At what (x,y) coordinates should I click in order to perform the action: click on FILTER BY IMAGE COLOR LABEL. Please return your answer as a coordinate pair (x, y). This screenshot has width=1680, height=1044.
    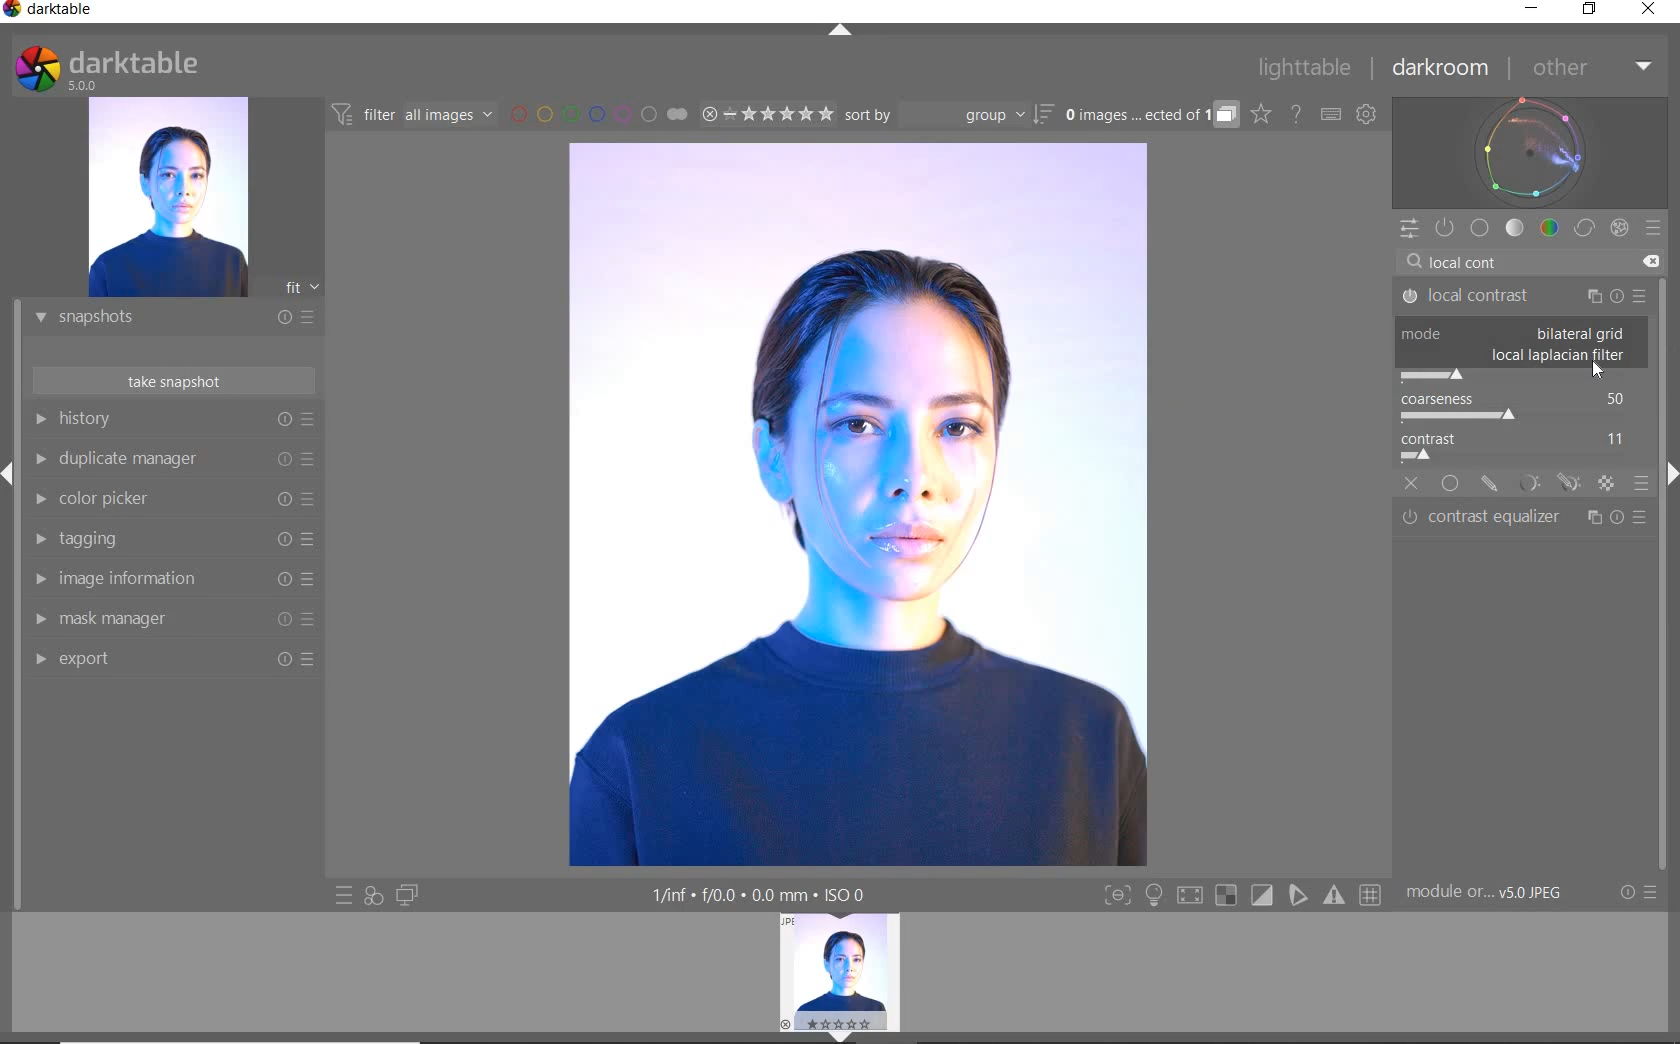
    Looking at the image, I should click on (599, 113).